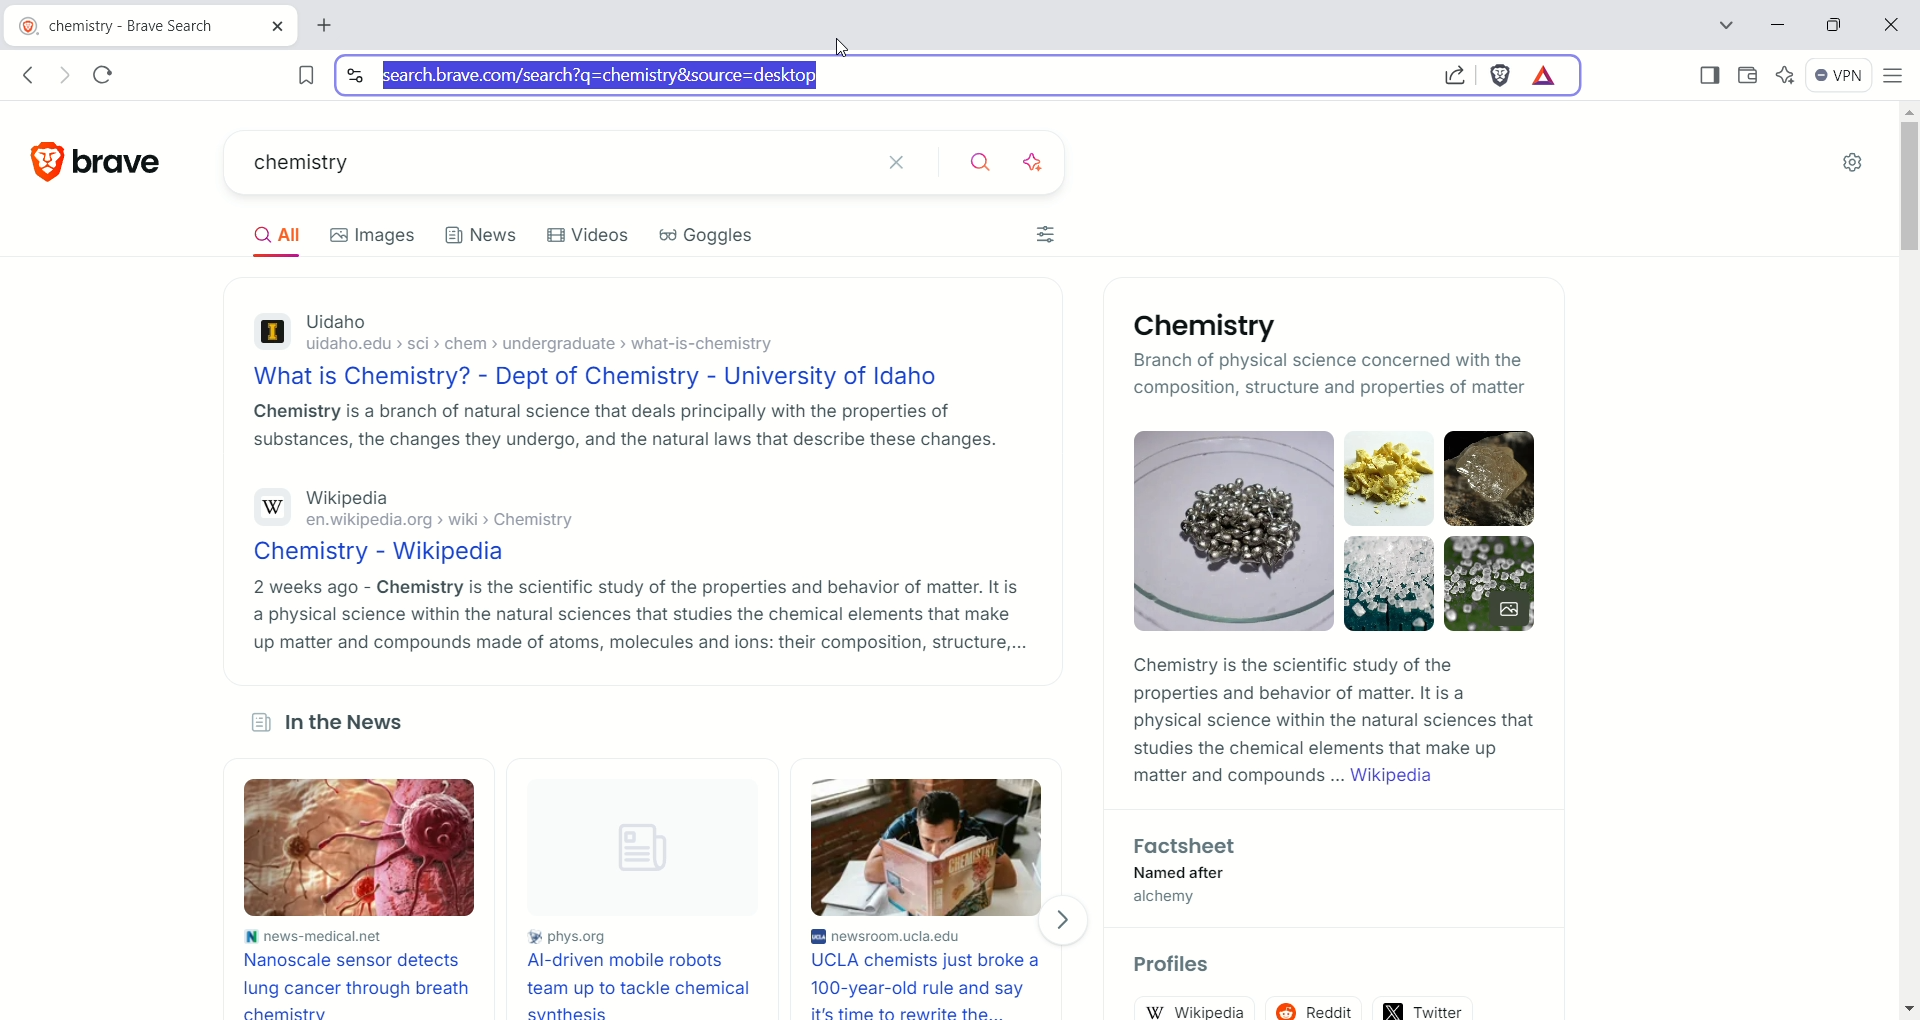 The image size is (1920, 1020). What do you see at coordinates (604, 376) in the screenshot?
I see `What is Chemistry? - Dept of Chemistry - University of Idaho` at bounding box center [604, 376].